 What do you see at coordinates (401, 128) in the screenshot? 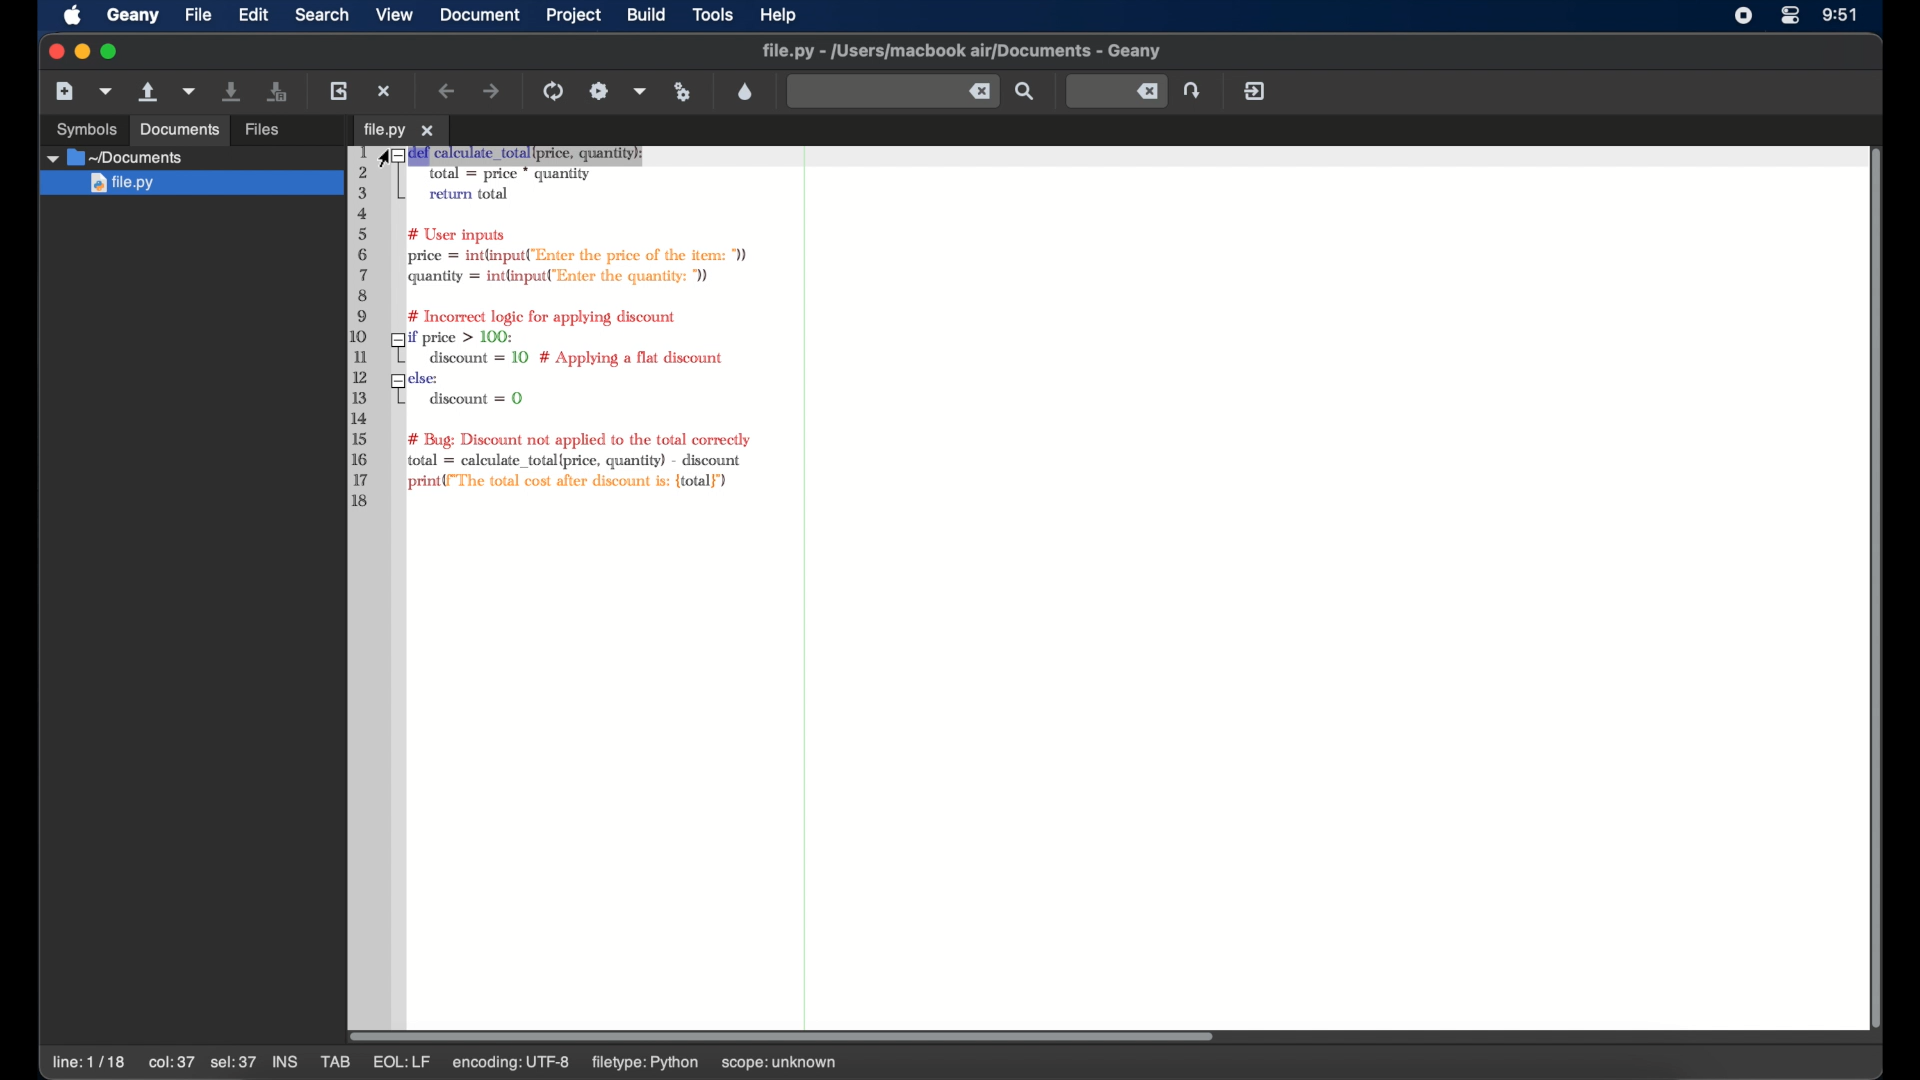
I see `tab` at bounding box center [401, 128].